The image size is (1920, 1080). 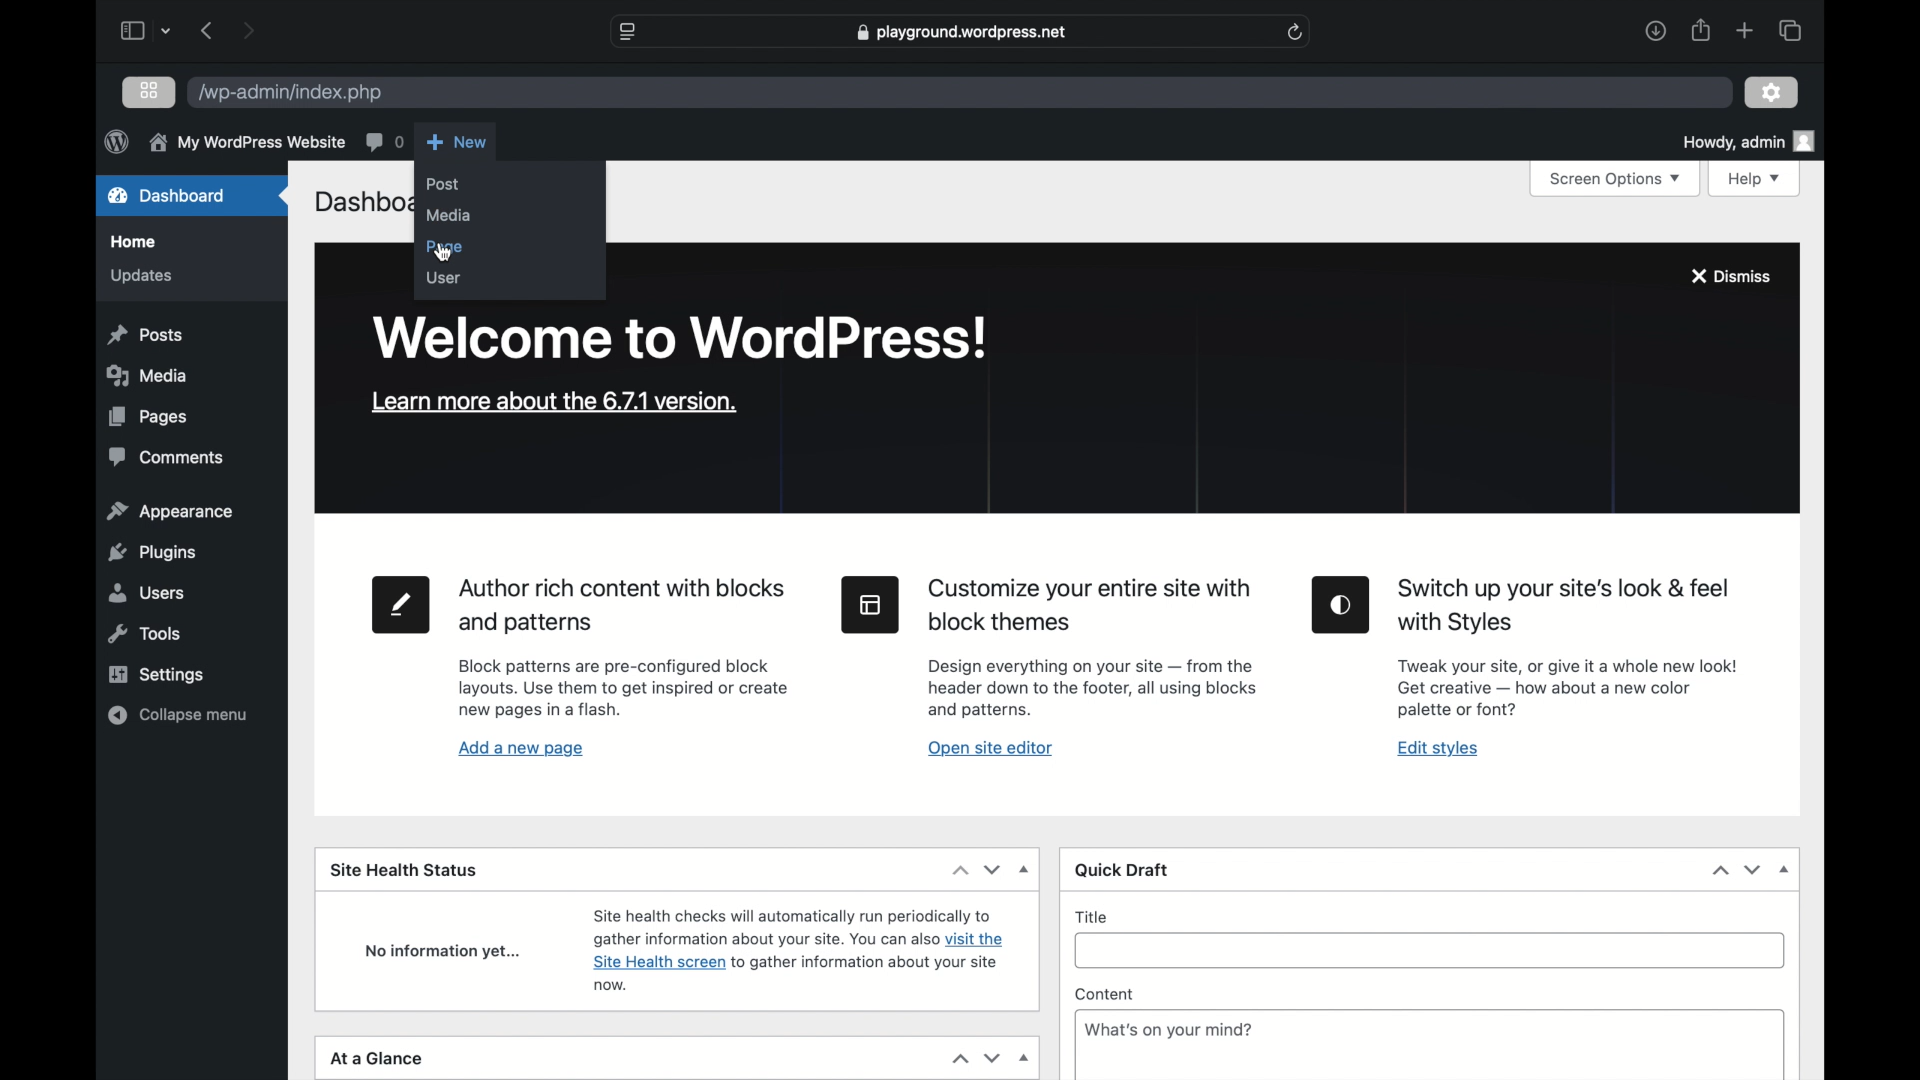 I want to click on stepper buttons, so click(x=976, y=1059).